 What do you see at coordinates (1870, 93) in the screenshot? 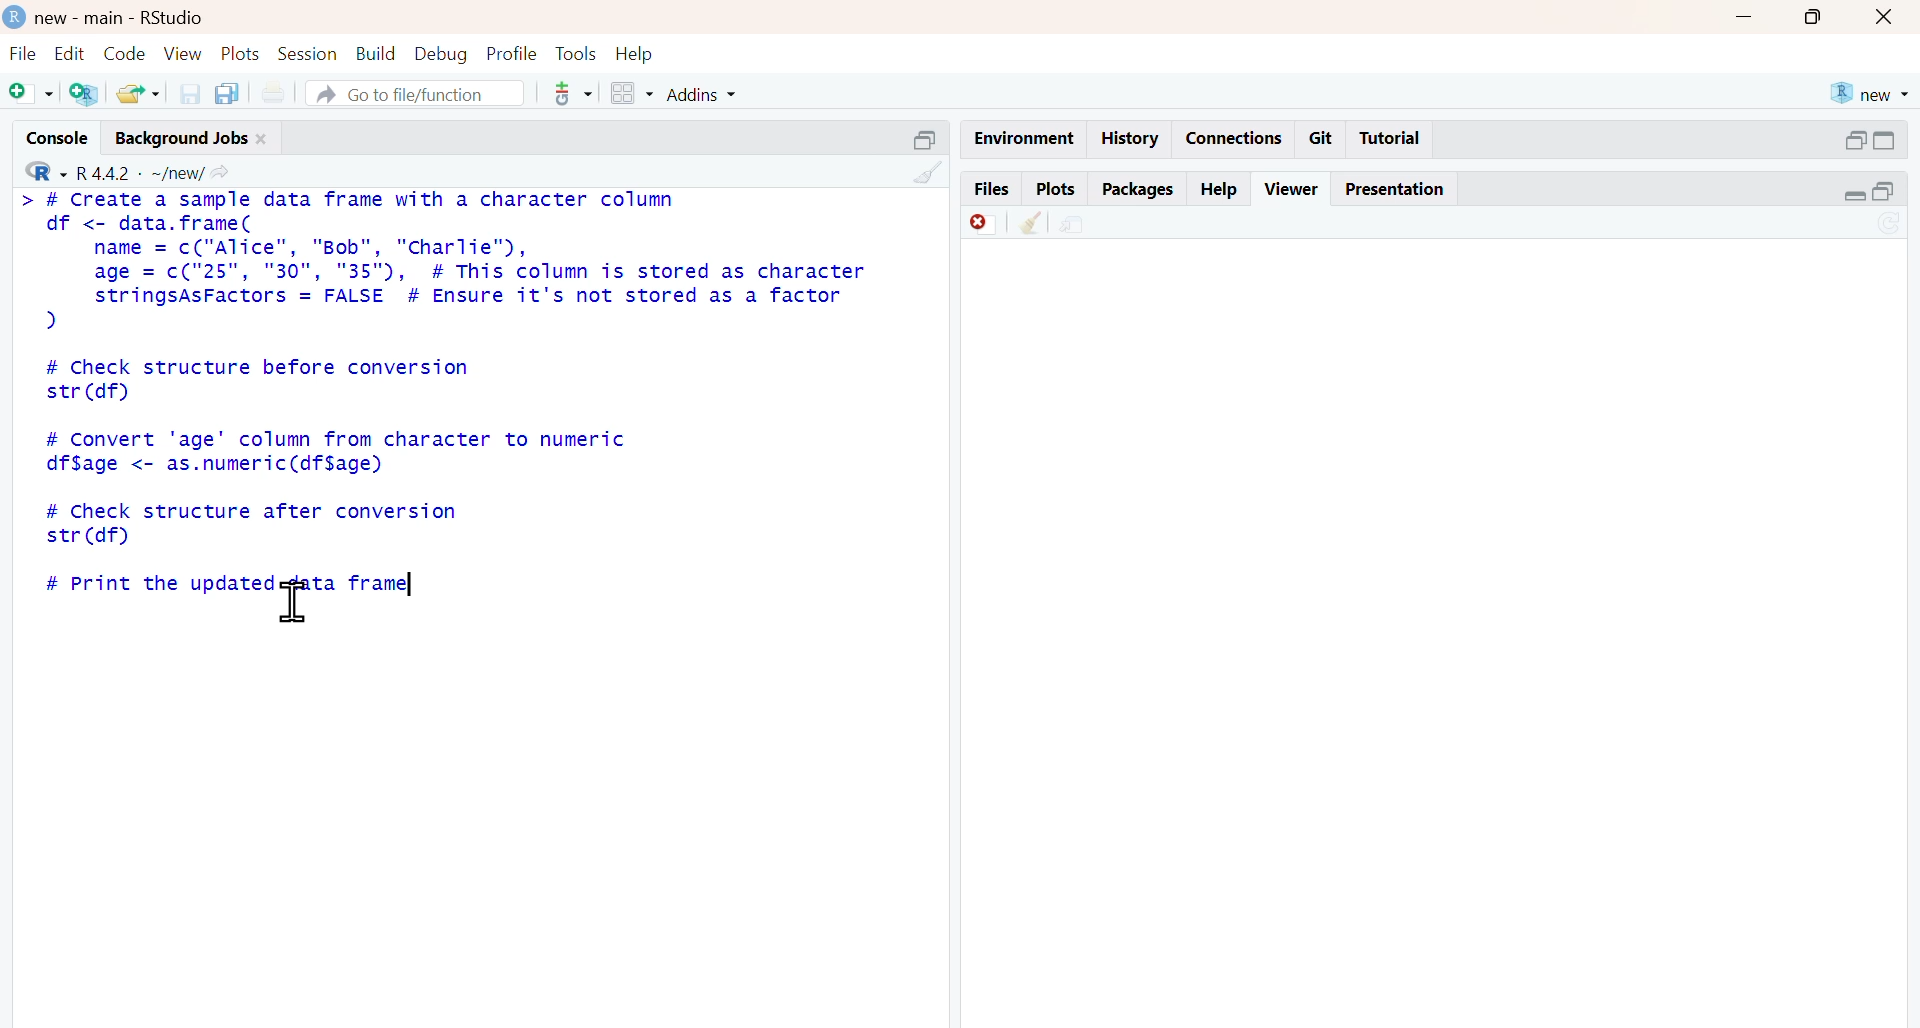
I see `new` at bounding box center [1870, 93].